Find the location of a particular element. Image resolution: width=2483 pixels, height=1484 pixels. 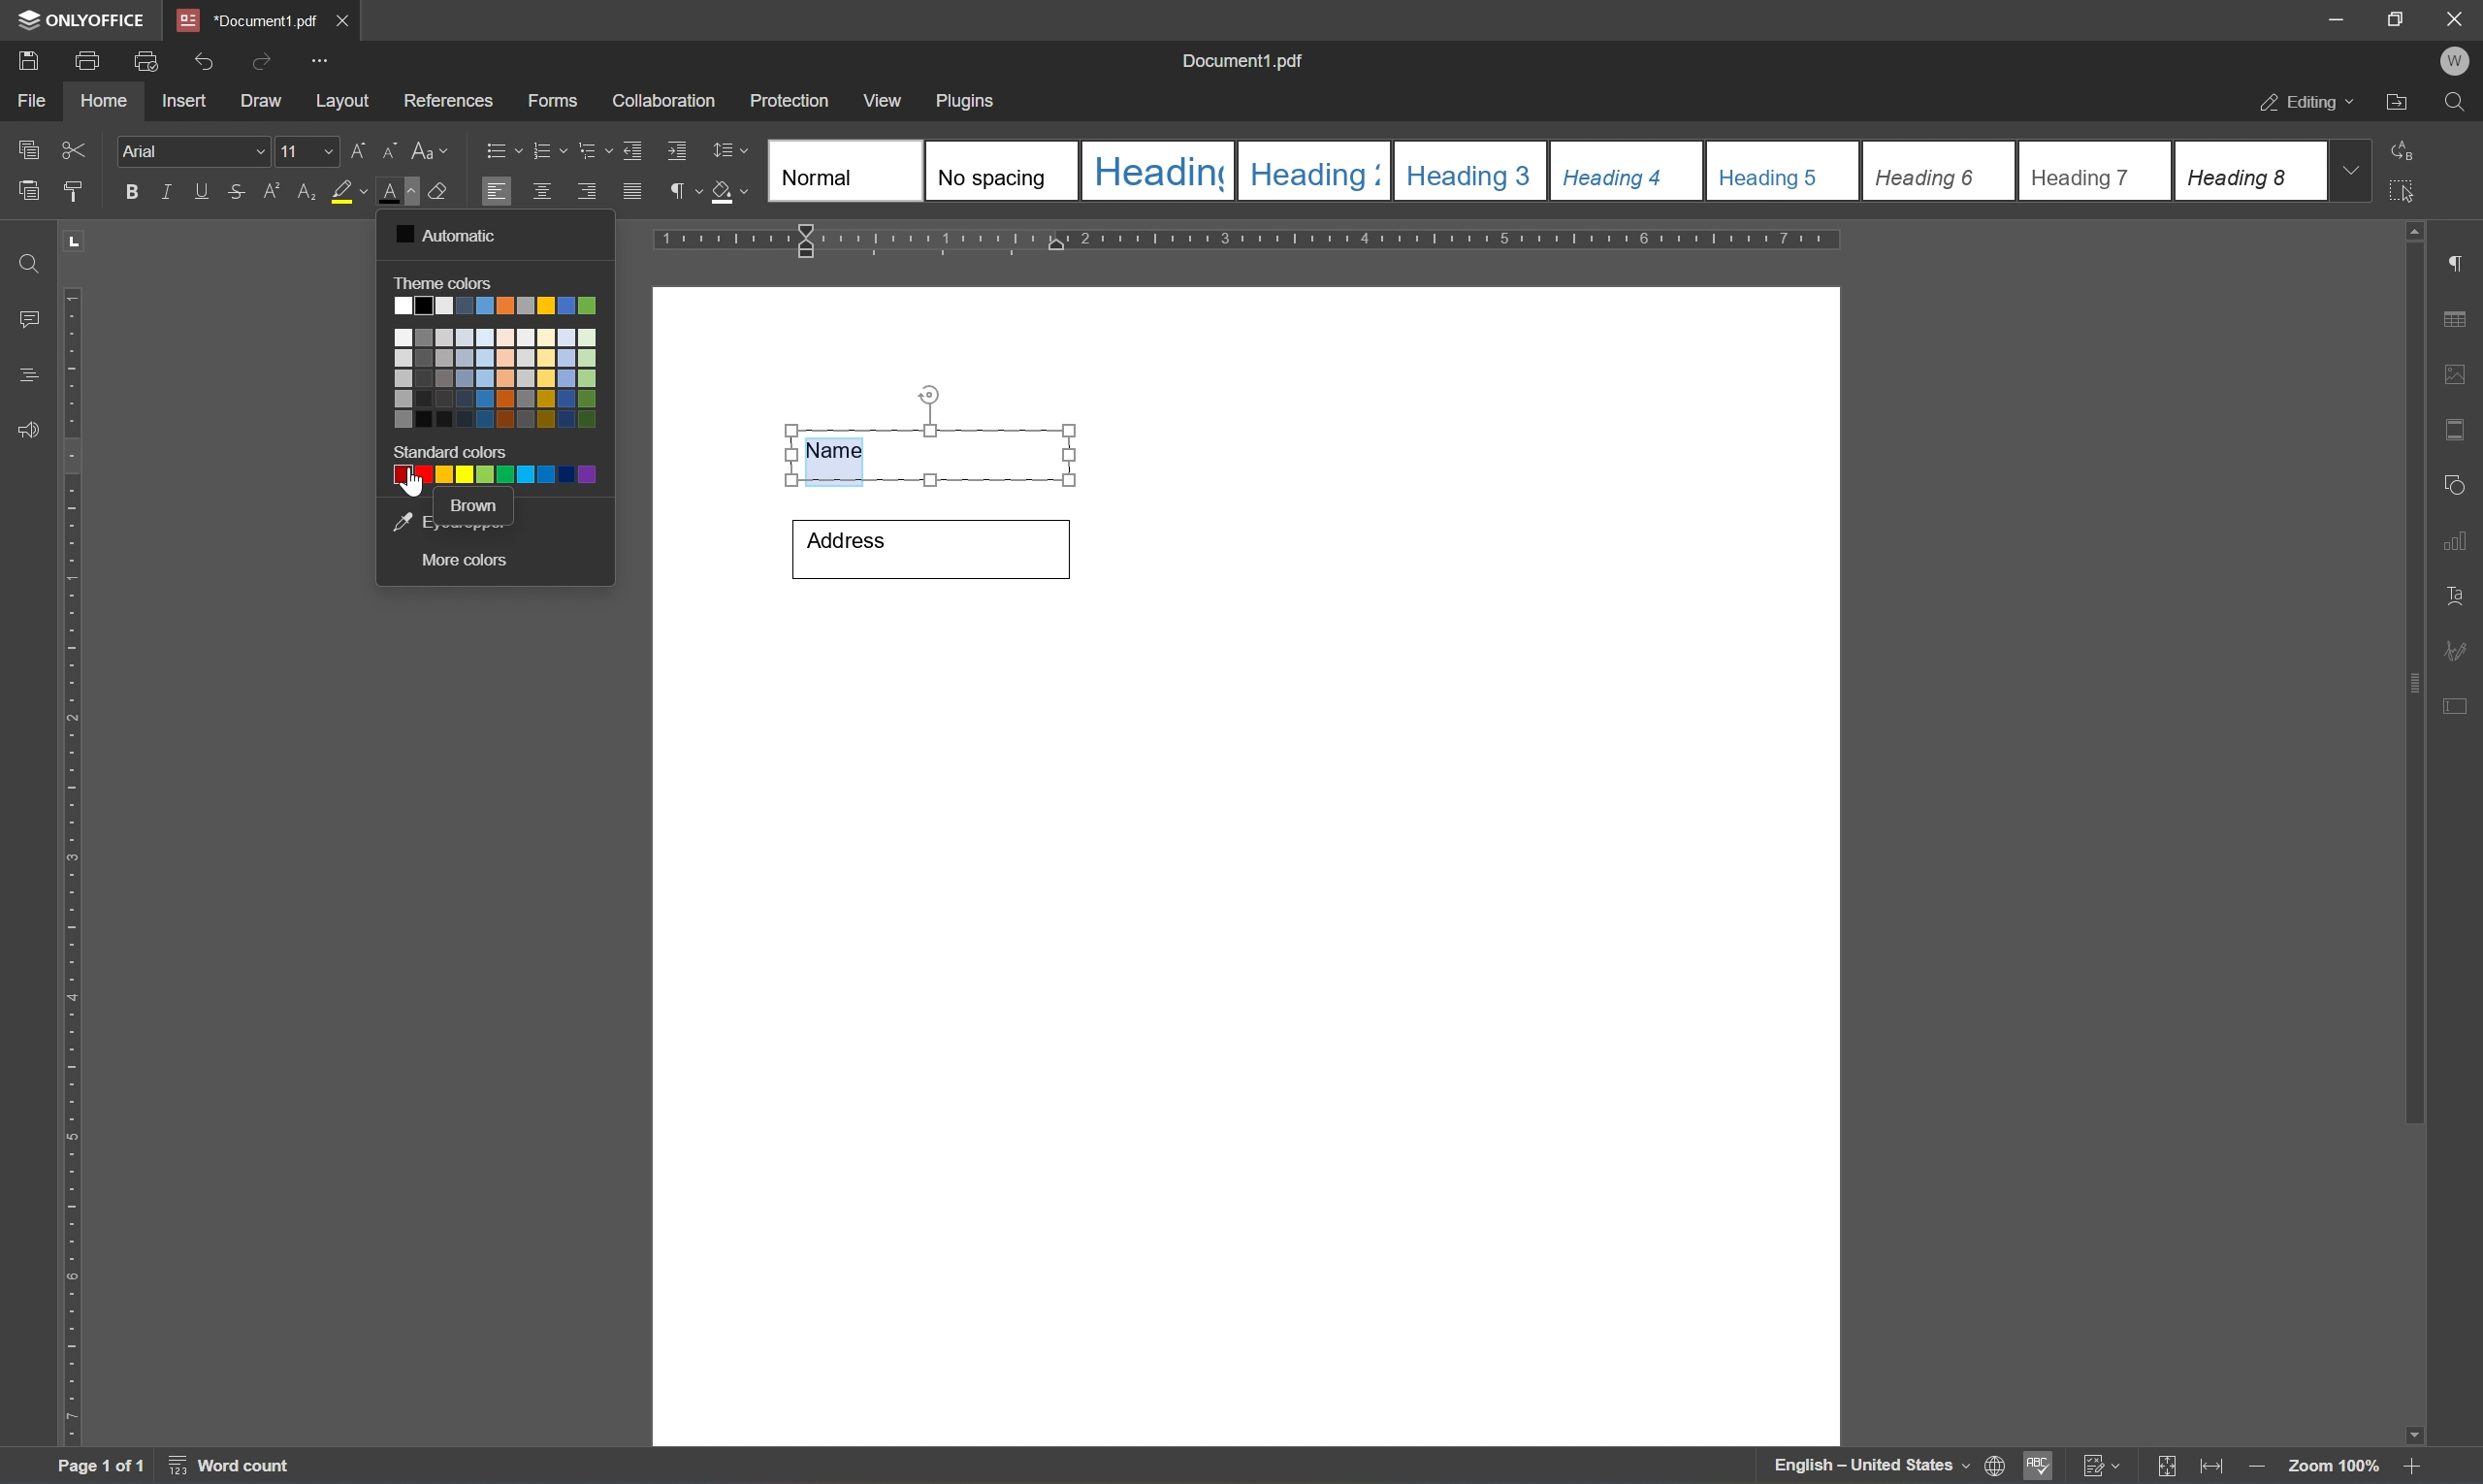

colors is located at coordinates (500, 366).